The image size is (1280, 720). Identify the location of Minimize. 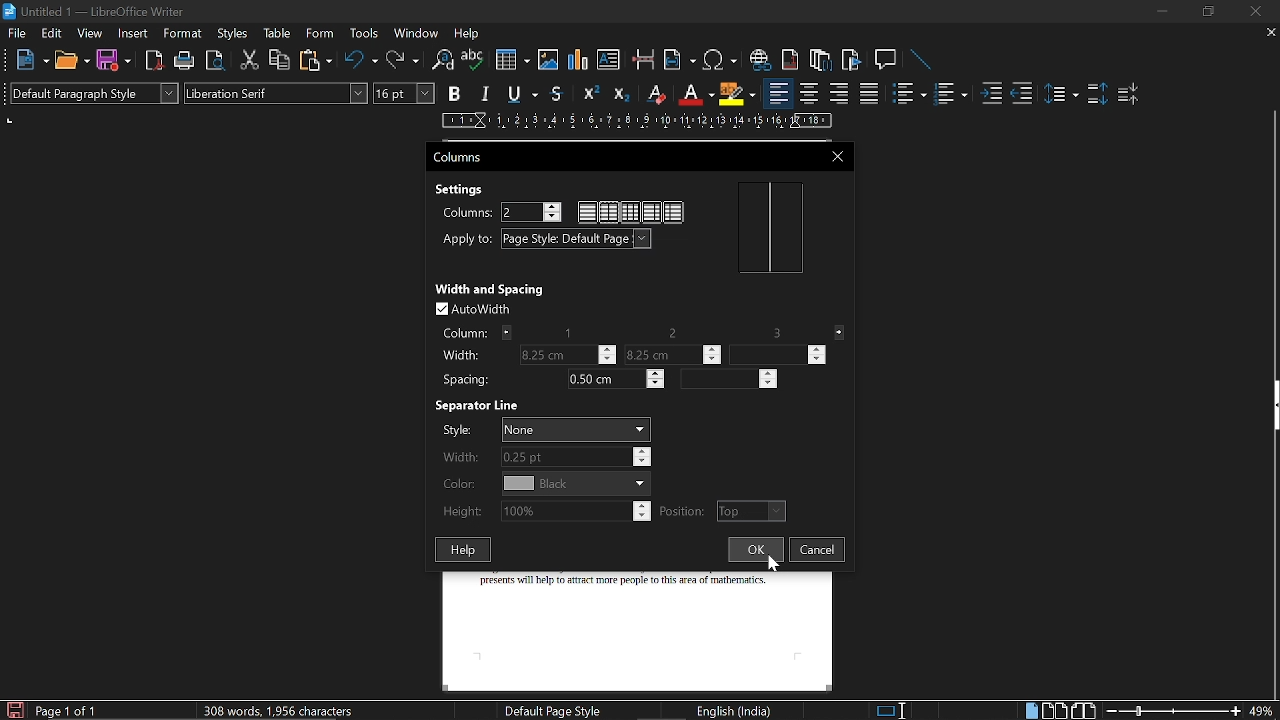
(1159, 11).